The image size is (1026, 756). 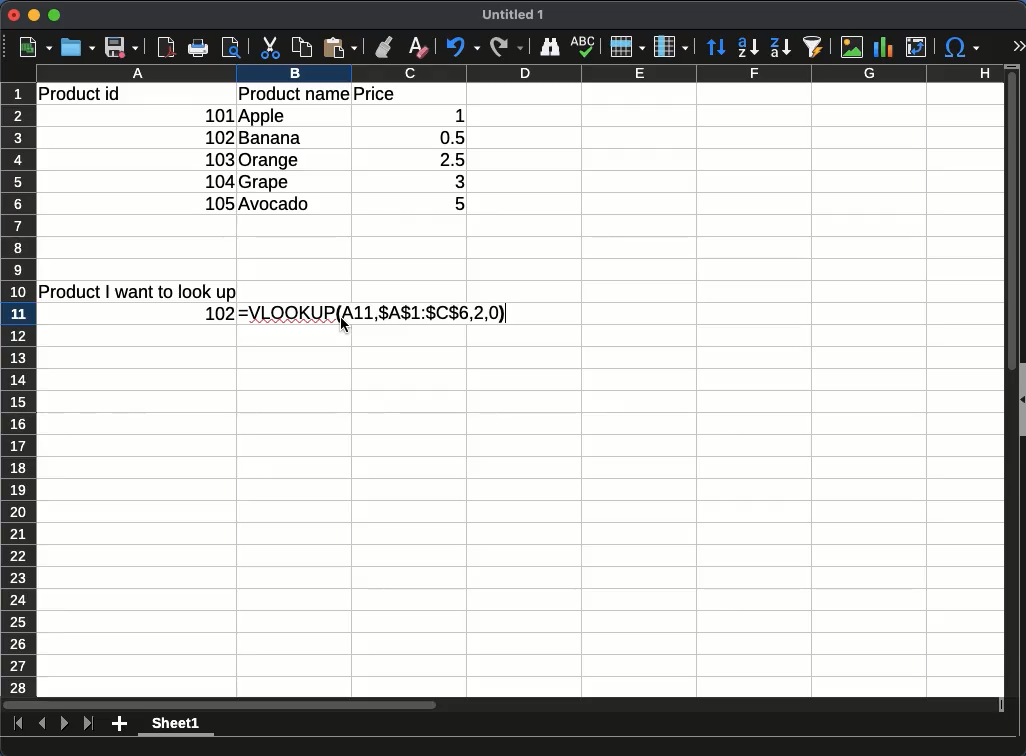 What do you see at coordinates (344, 326) in the screenshot?
I see `cursor` at bounding box center [344, 326].